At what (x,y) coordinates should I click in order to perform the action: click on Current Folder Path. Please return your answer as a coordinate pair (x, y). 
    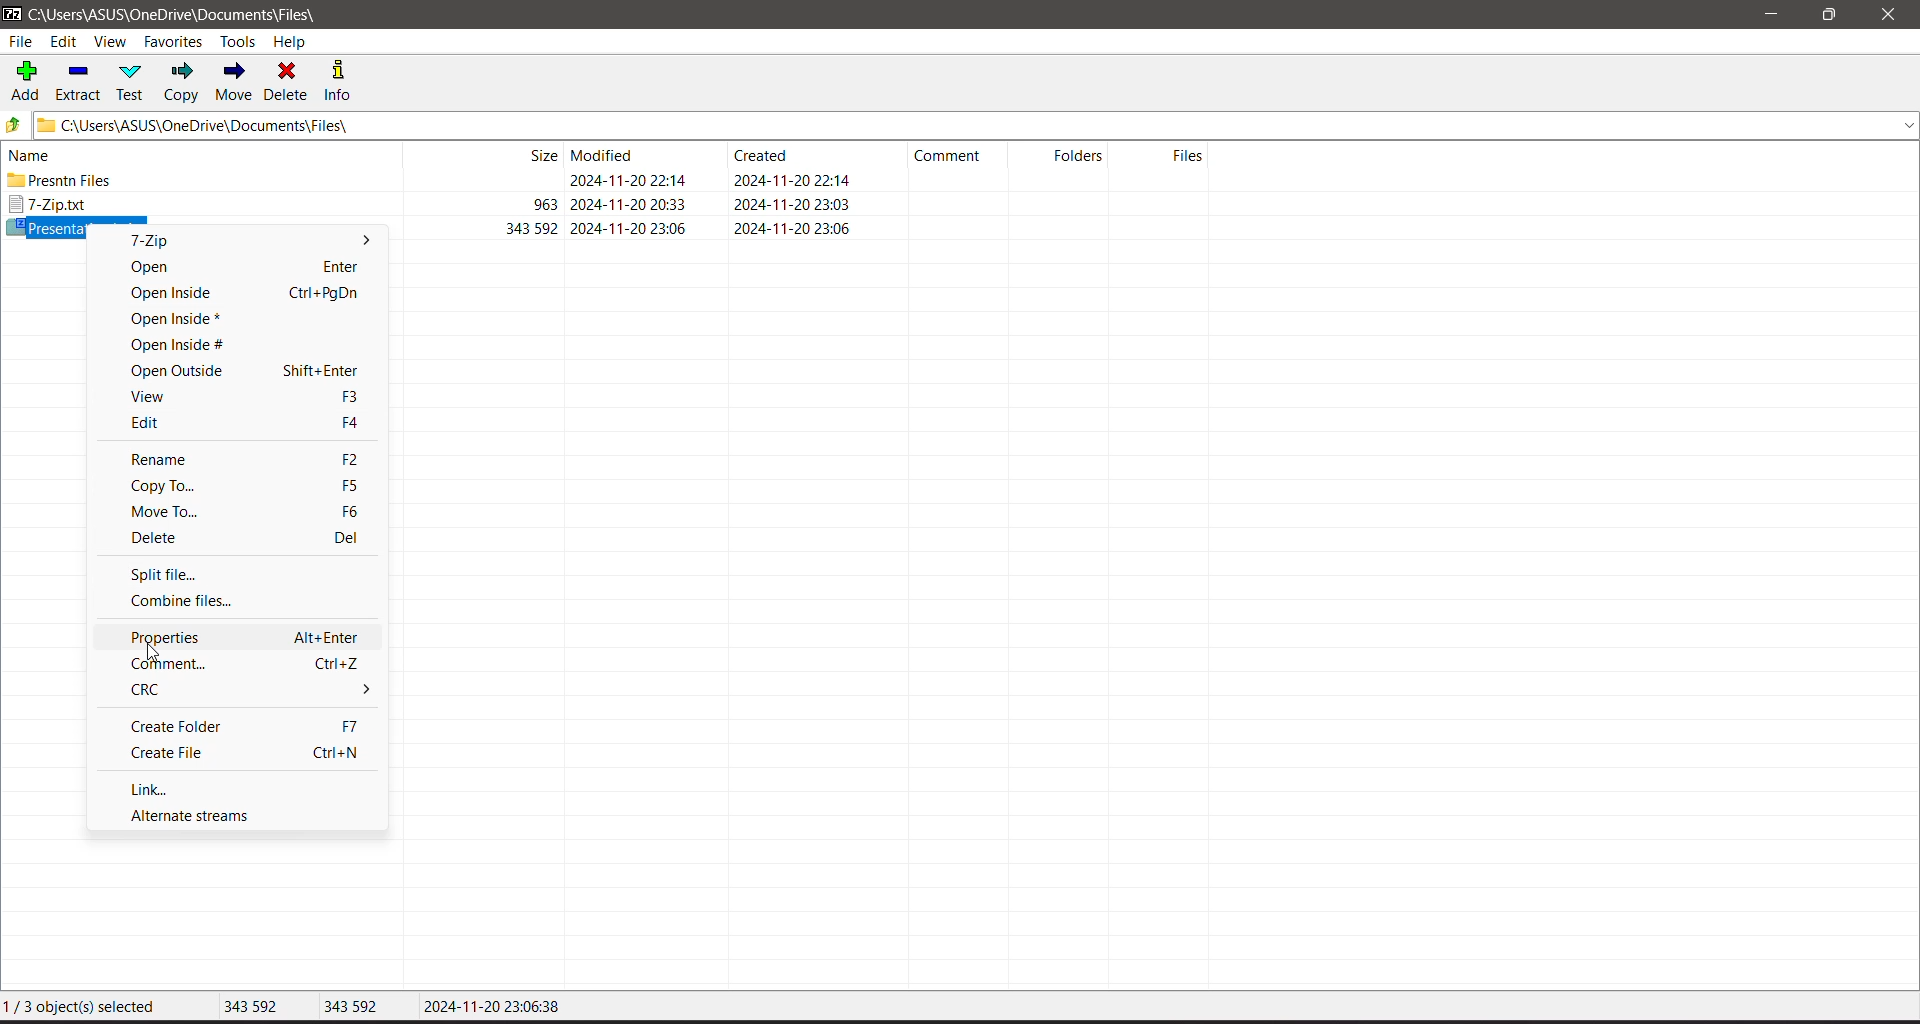
    Looking at the image, I should click on (188, 15).